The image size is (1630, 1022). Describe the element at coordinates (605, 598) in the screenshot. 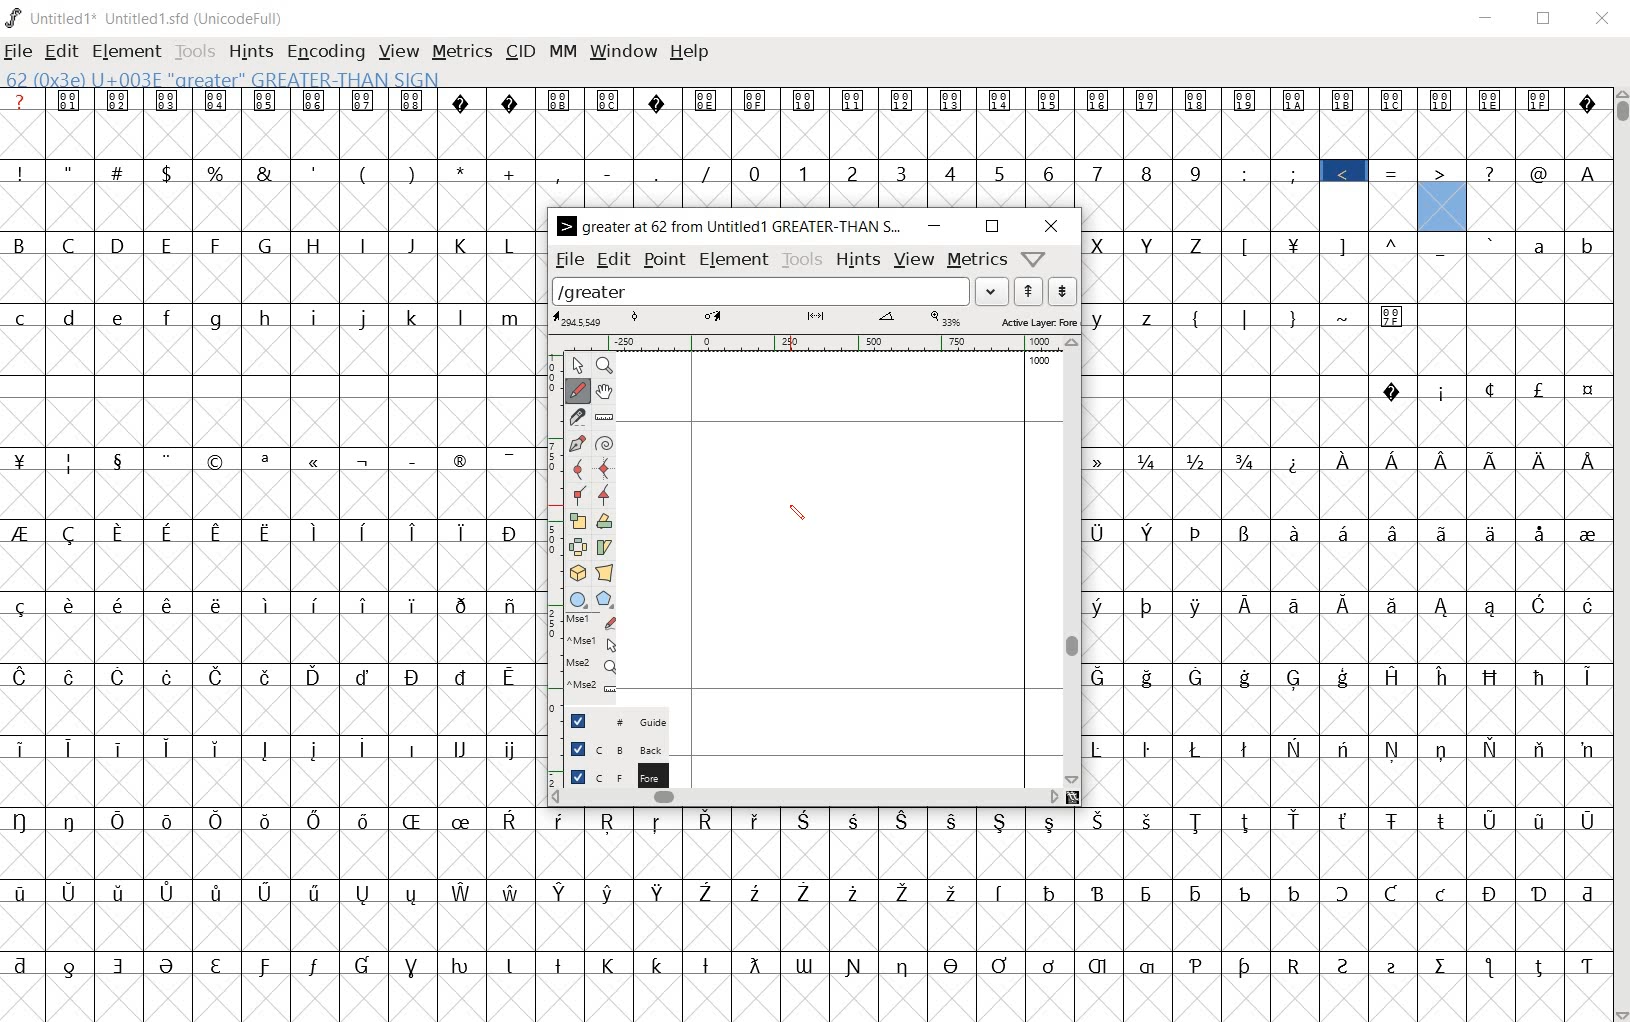

I see `polygon or star` at that location.